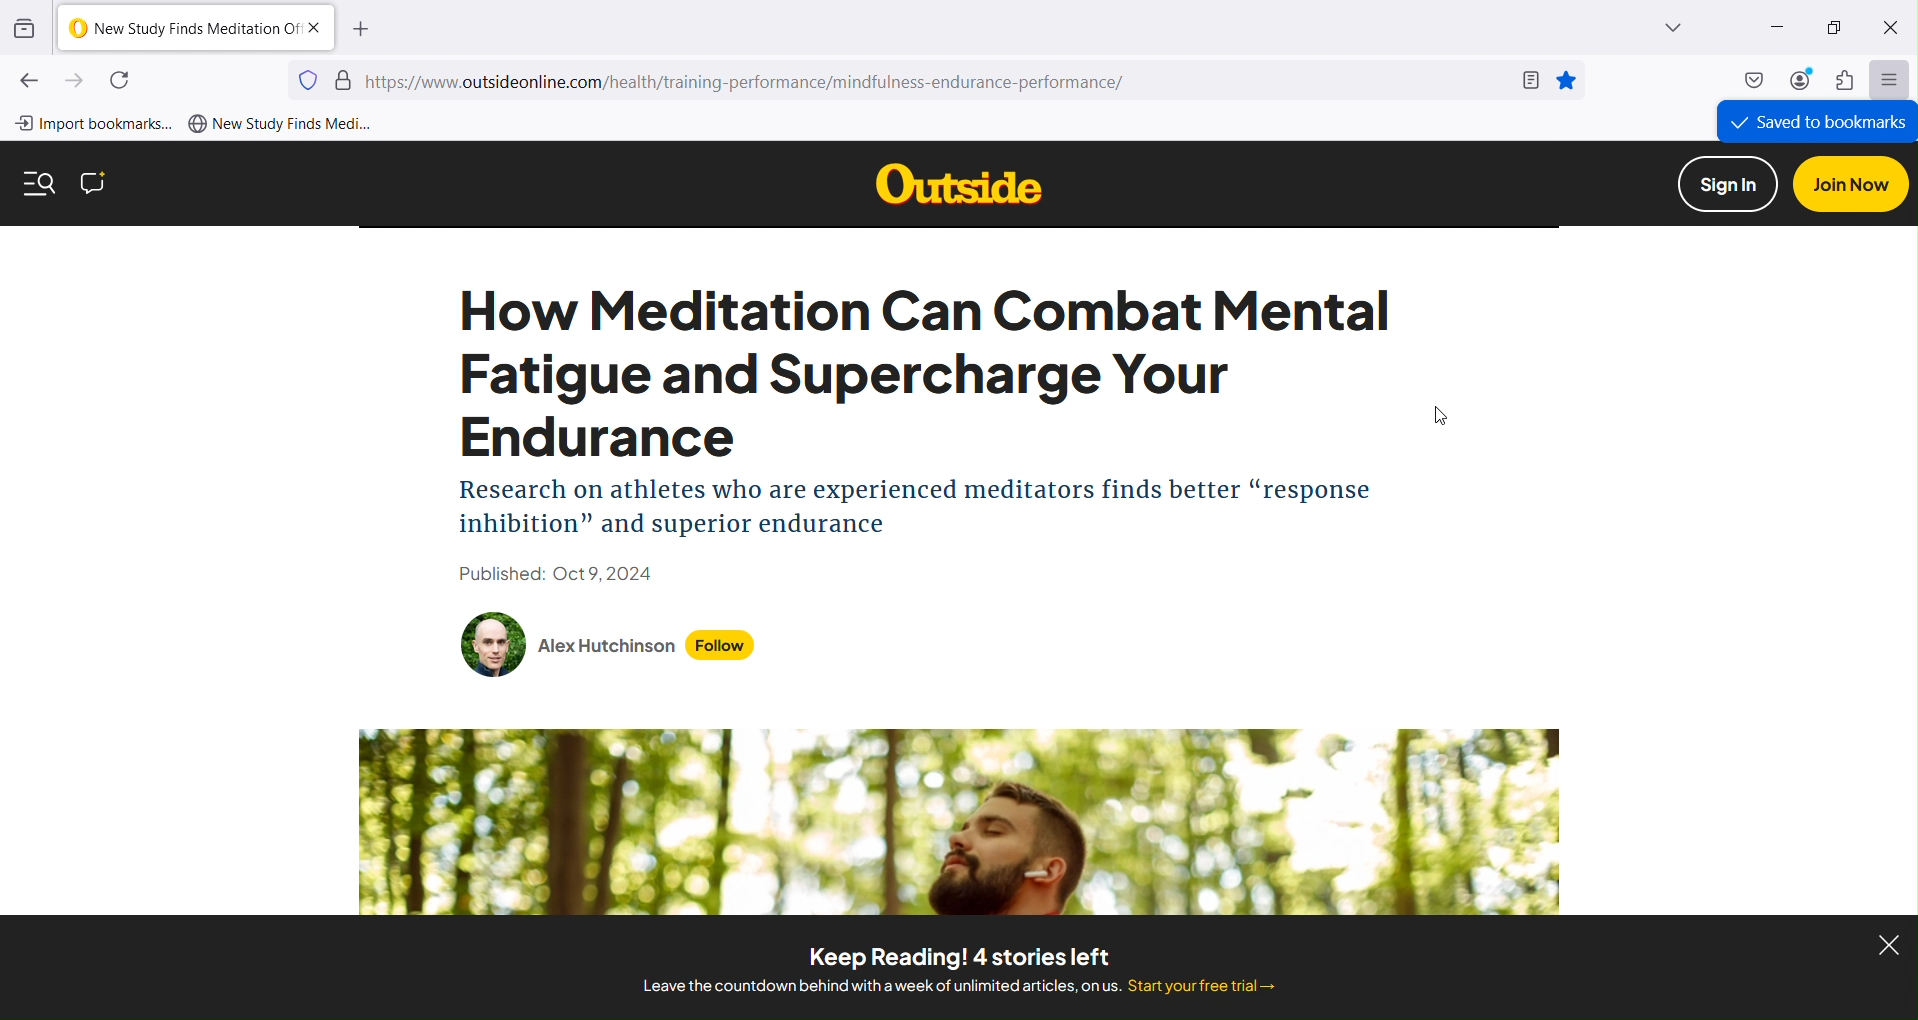 This screenshot has height=1020, width=1918. What do you see at coordinates (93, 183) in the screenshot?
I see `Comment` at bounding box center [93, 183].